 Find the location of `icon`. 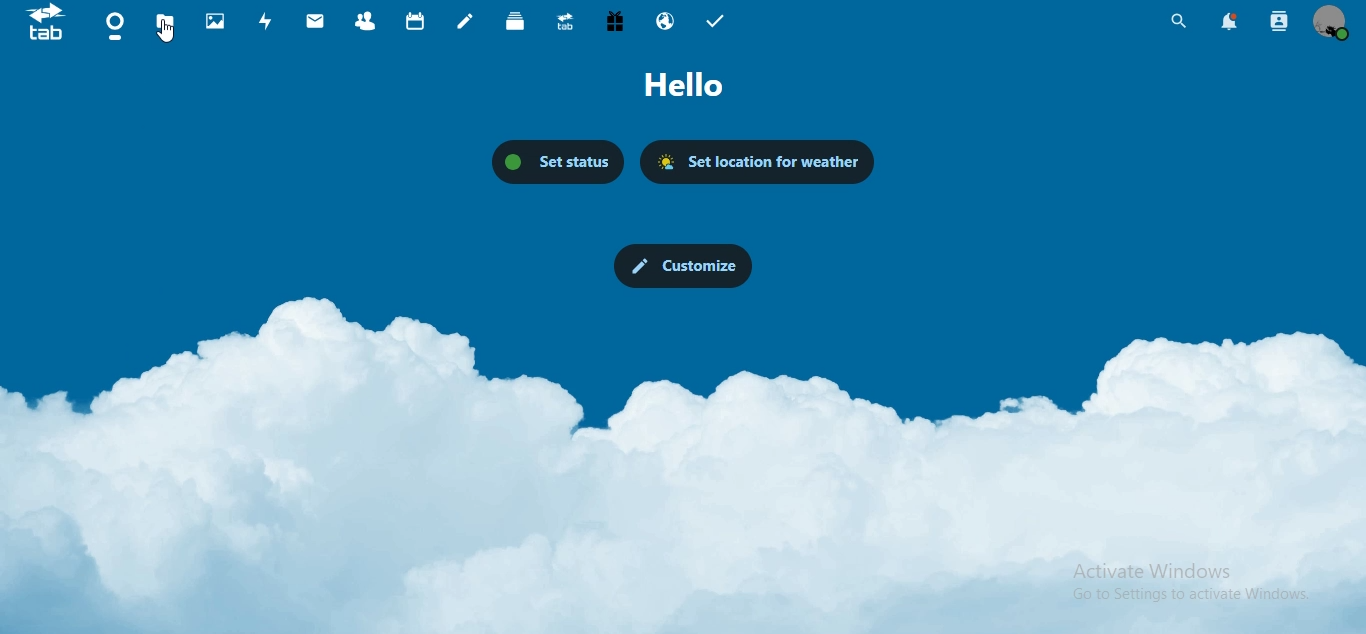

icon is located at coordinates (47, 23).